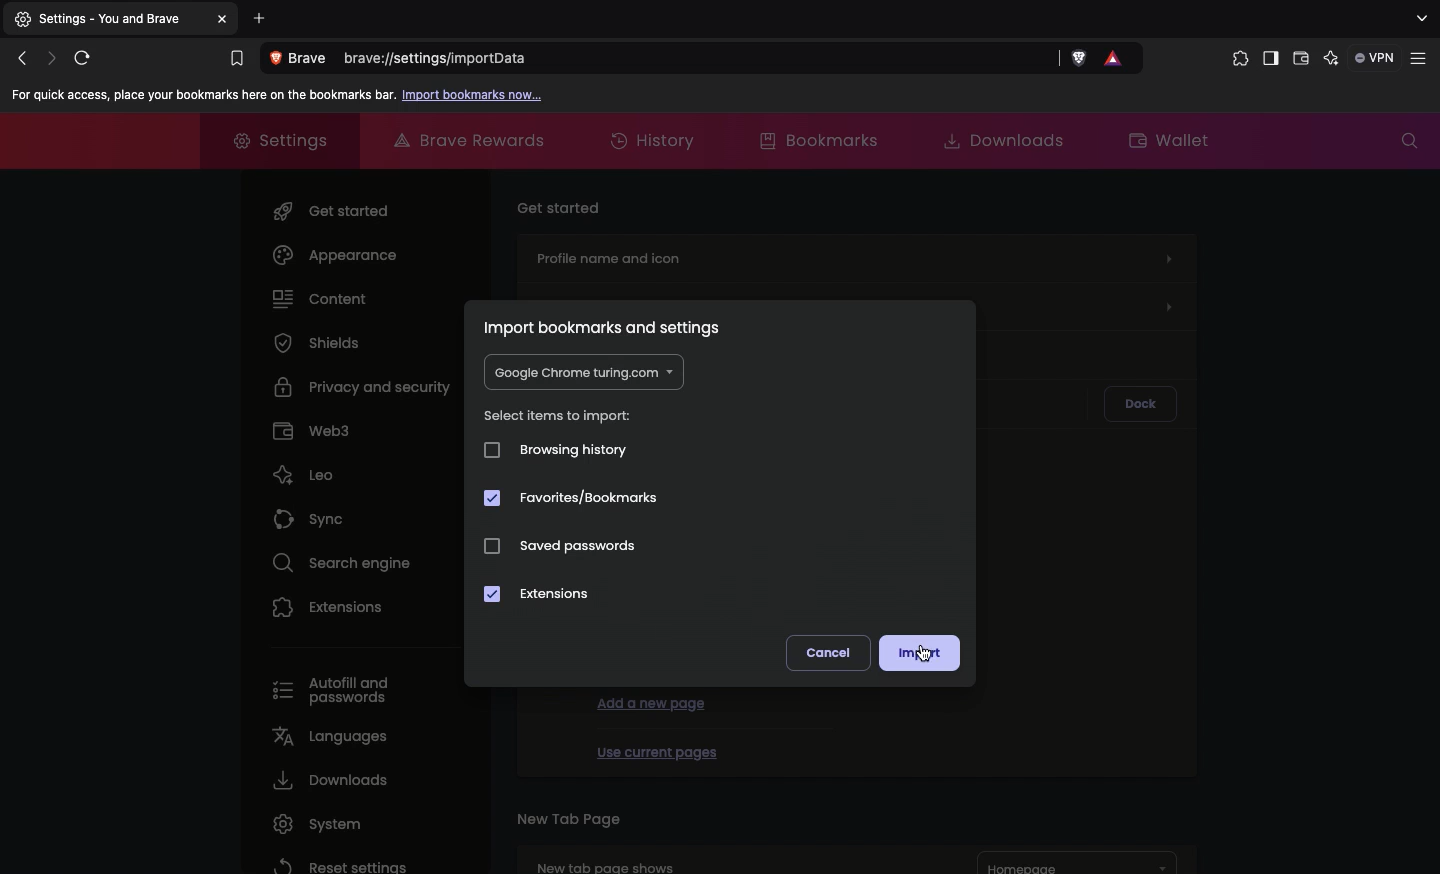 The image size is (1440, 874). I want to click on Get started, so click(561, 205).